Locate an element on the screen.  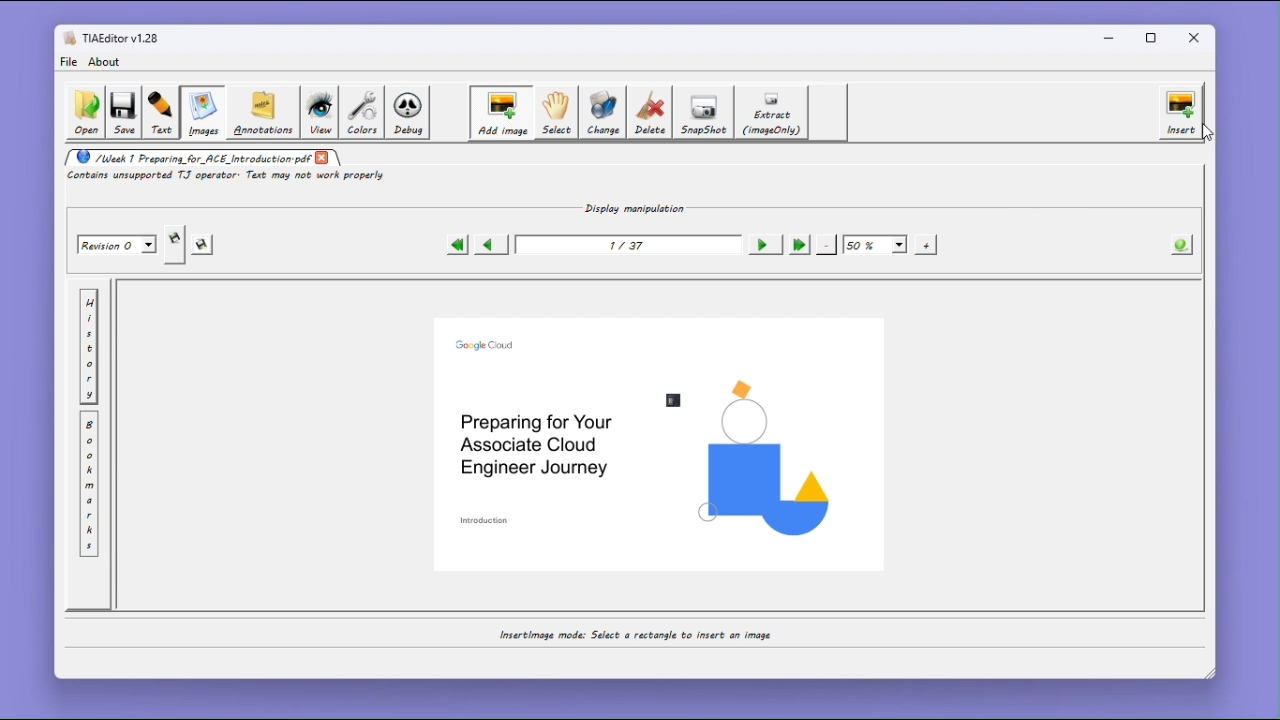
save is located at coordinates (123, 114).